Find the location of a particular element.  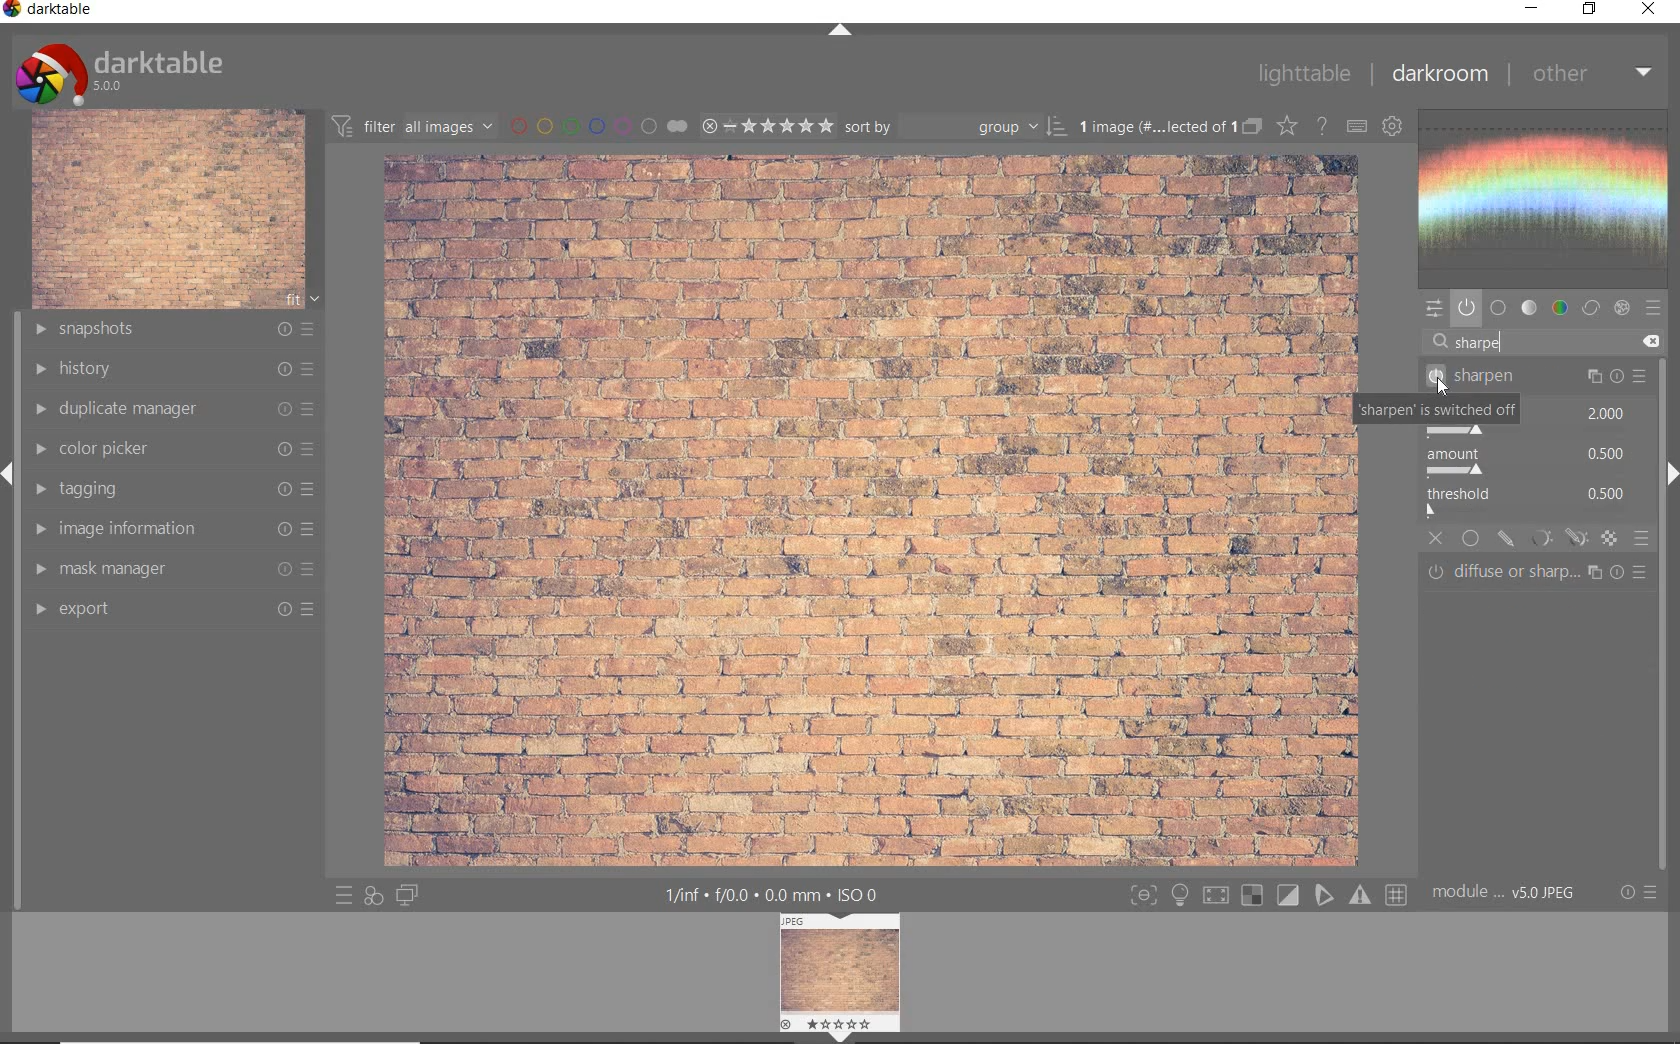

sort by group is located at coordinates (955, 127).